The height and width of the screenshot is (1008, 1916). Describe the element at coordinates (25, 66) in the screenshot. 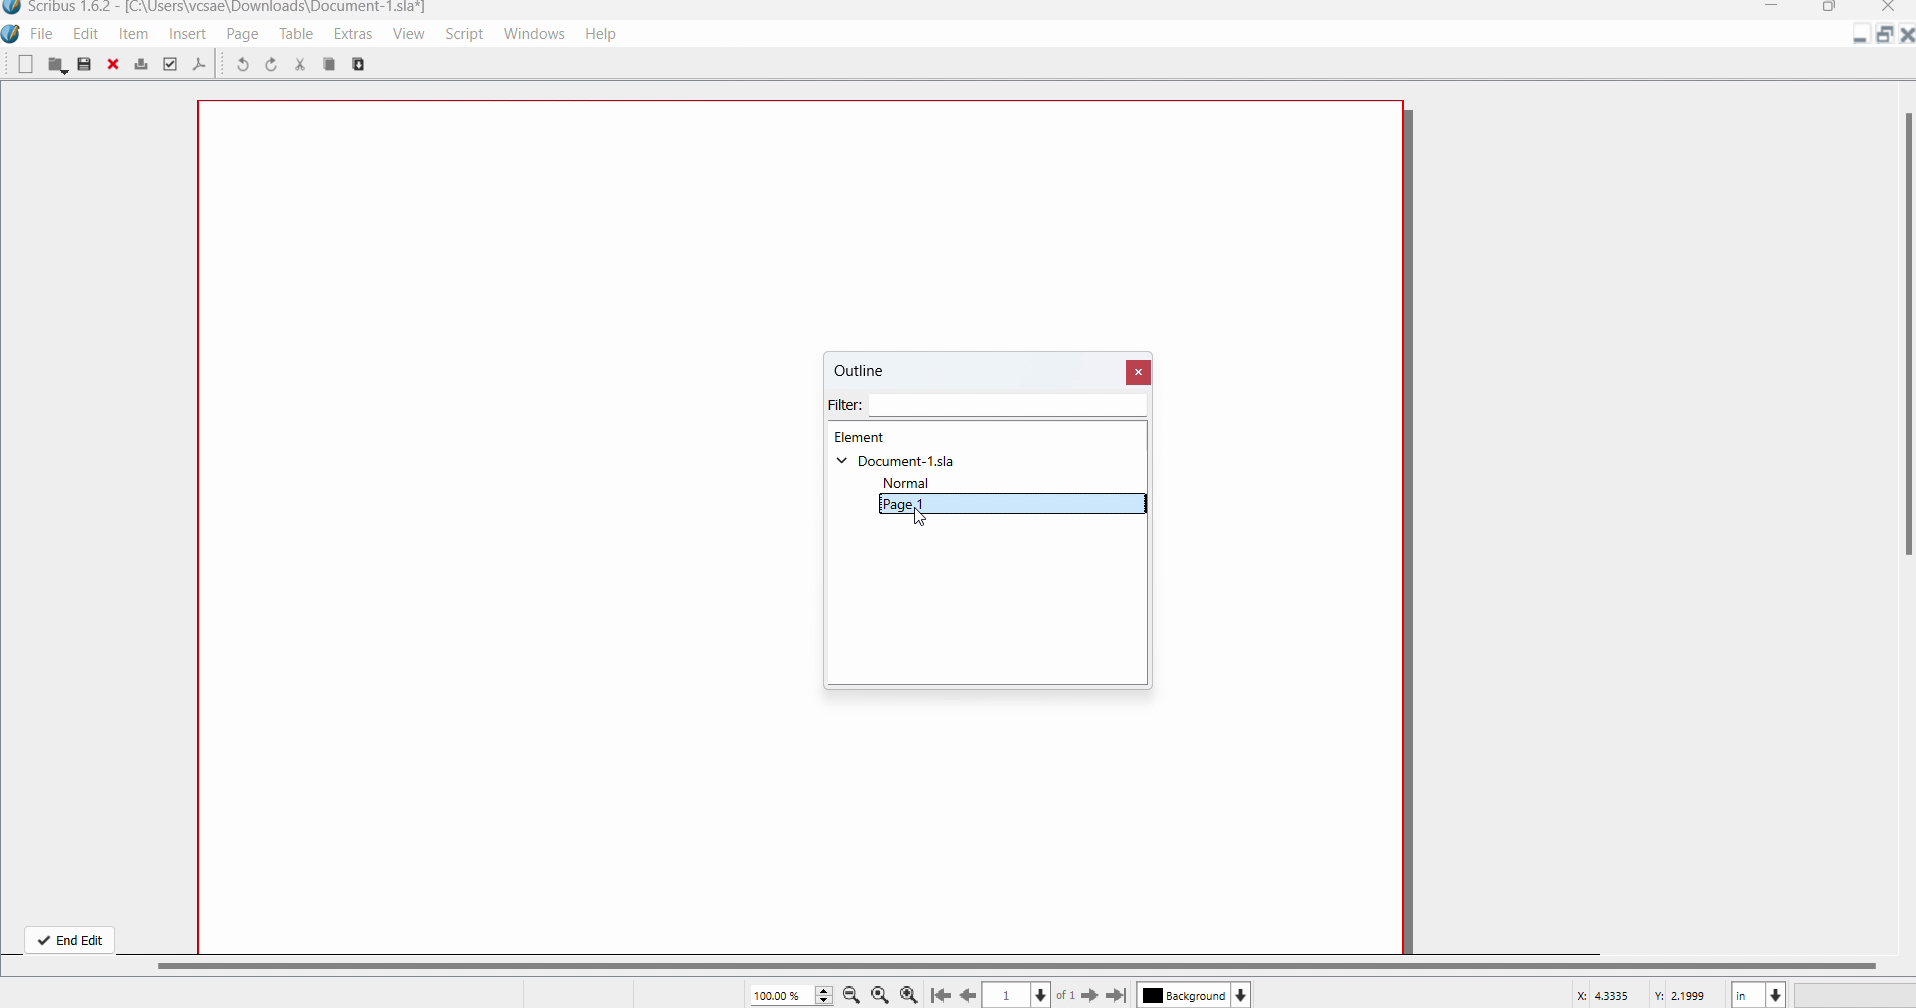

I see `blank` at that location.